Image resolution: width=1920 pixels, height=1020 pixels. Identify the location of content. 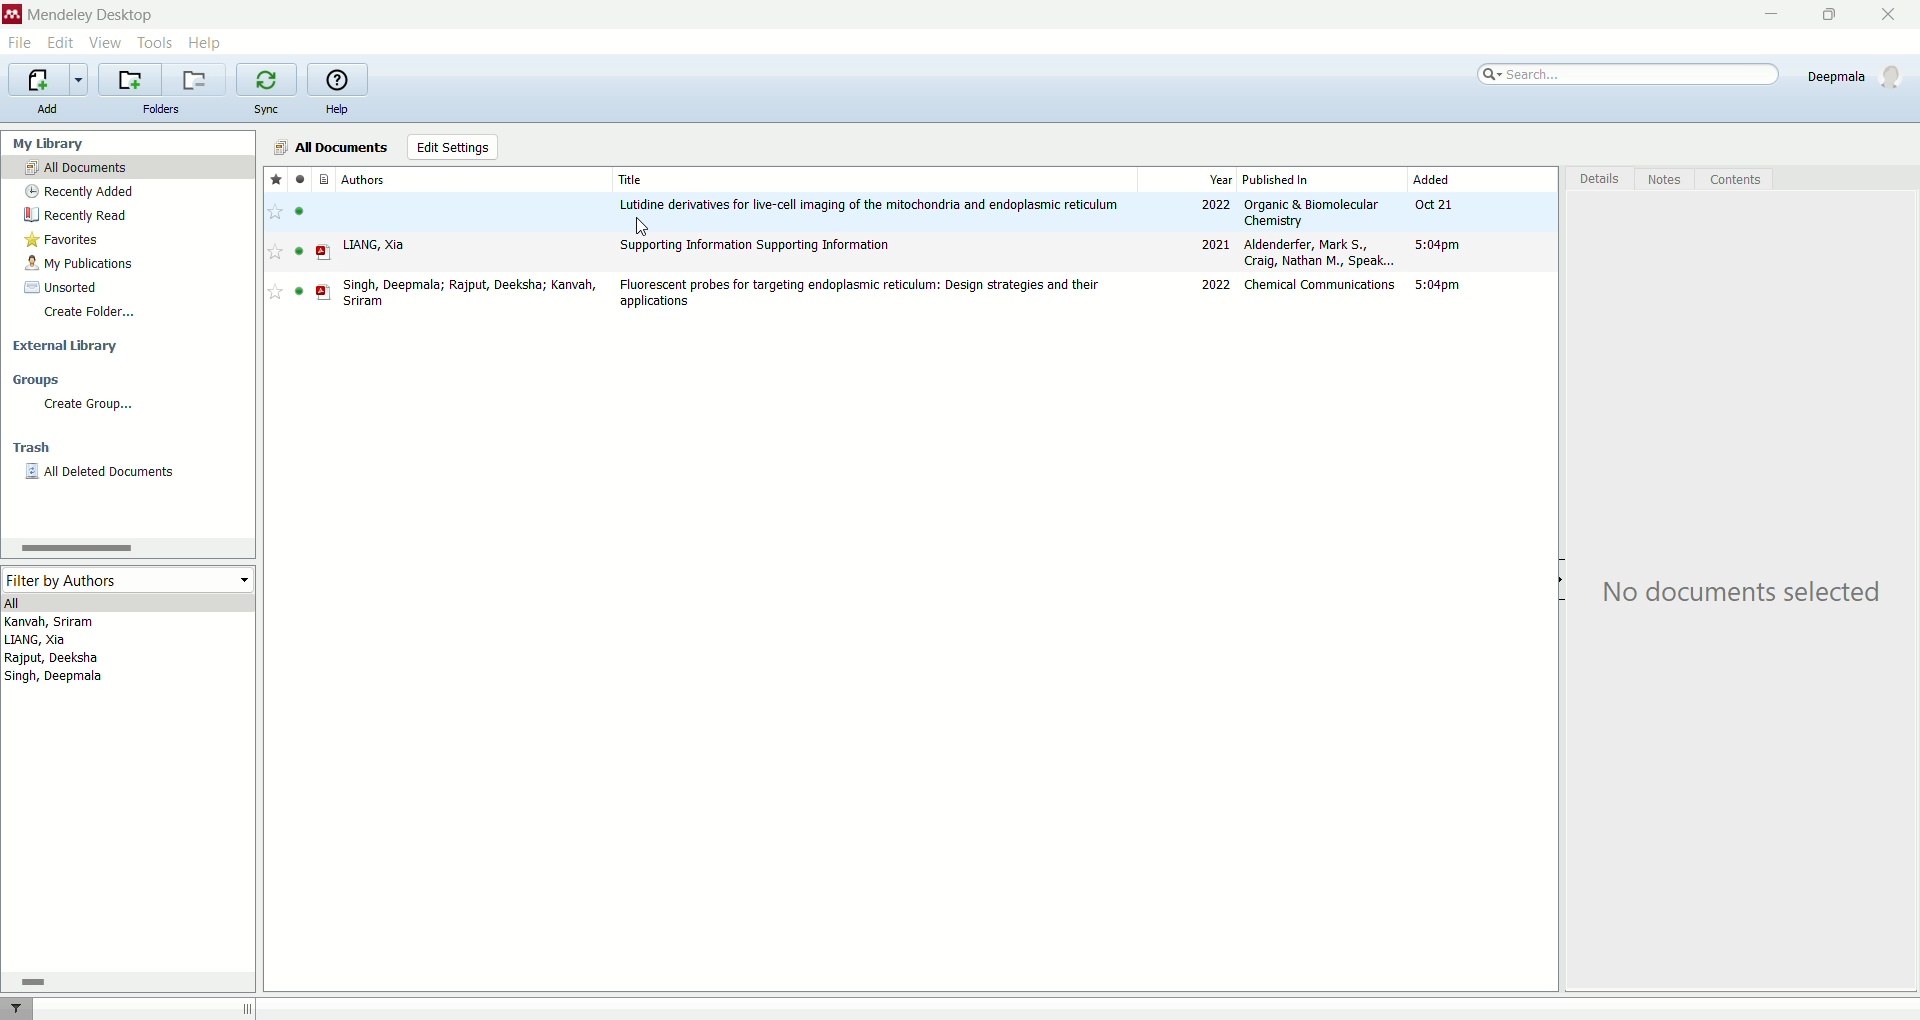
(1732, 181).